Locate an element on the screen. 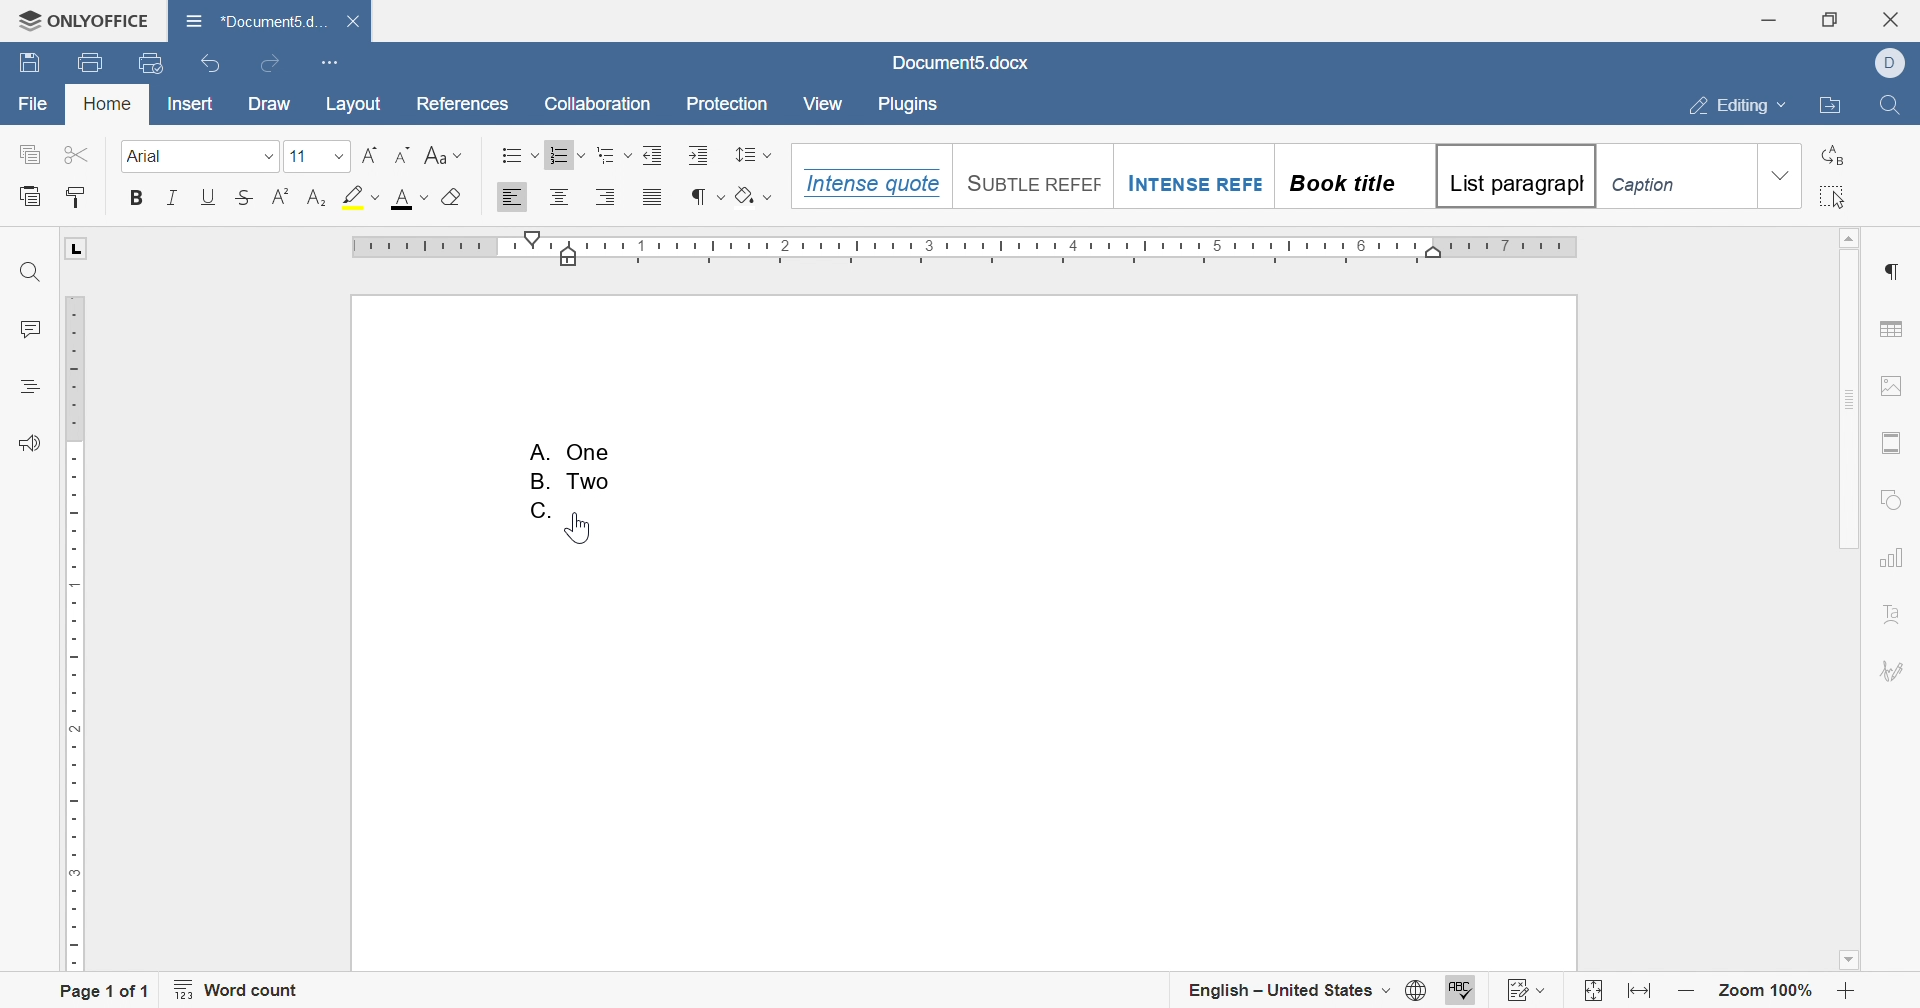 The height and width of the screenshot is (1008, 1920). Decrement font size is located at coordinates (402, 155).